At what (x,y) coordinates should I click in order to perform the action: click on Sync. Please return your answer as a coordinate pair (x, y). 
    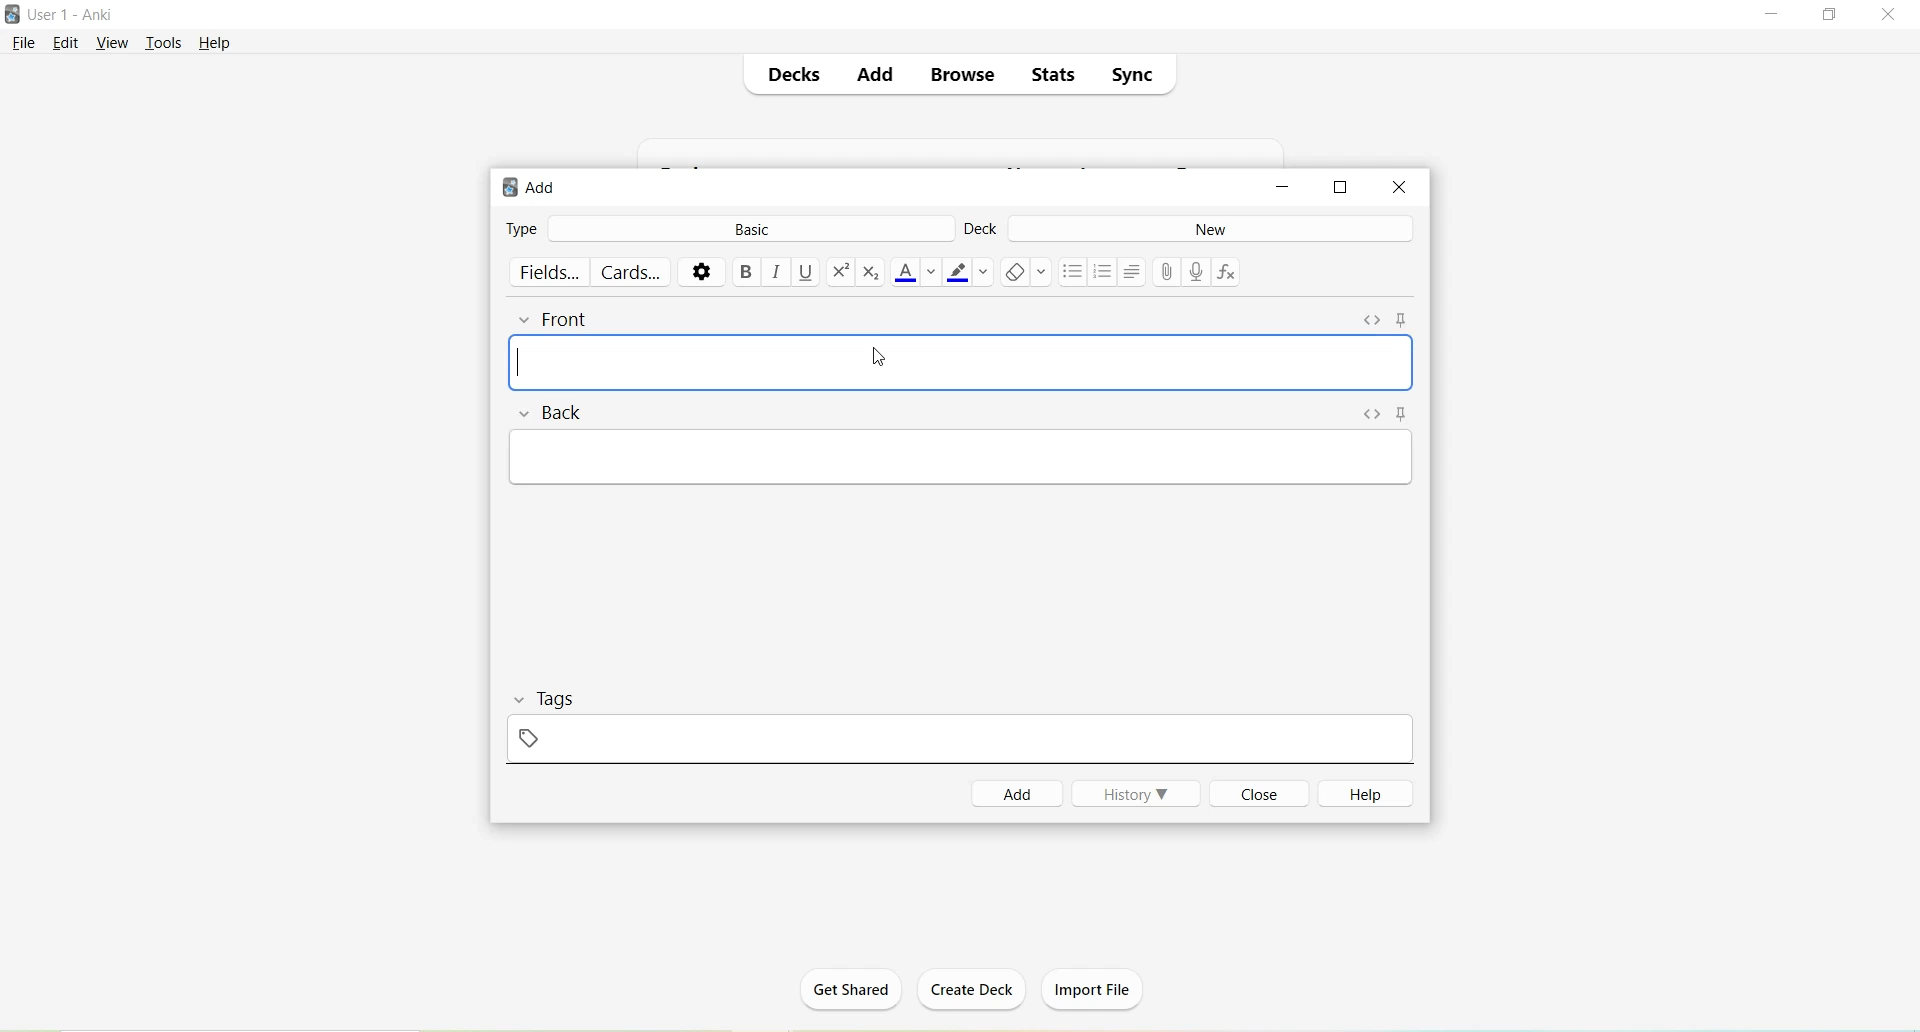
    Looking at the image, I should click on (1131, 71).